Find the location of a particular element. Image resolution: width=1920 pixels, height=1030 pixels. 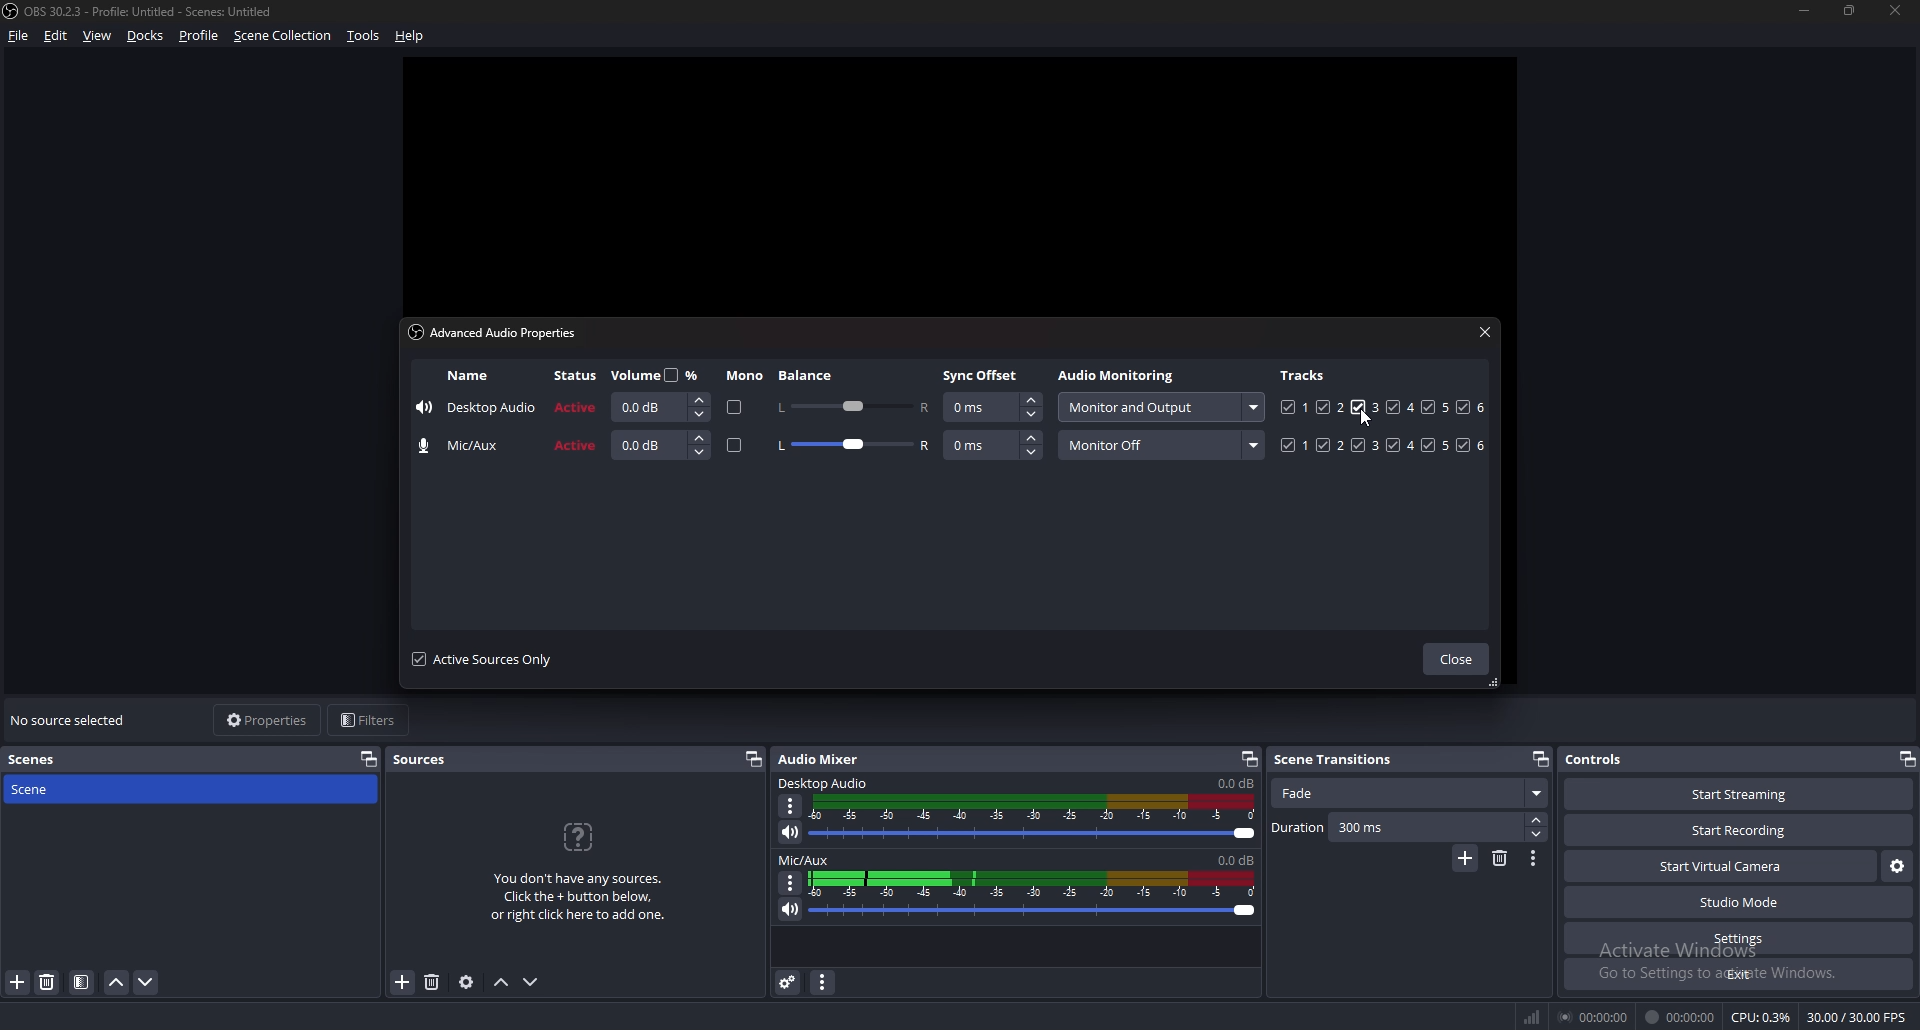

add scene is located at coordinates (1465, 859).